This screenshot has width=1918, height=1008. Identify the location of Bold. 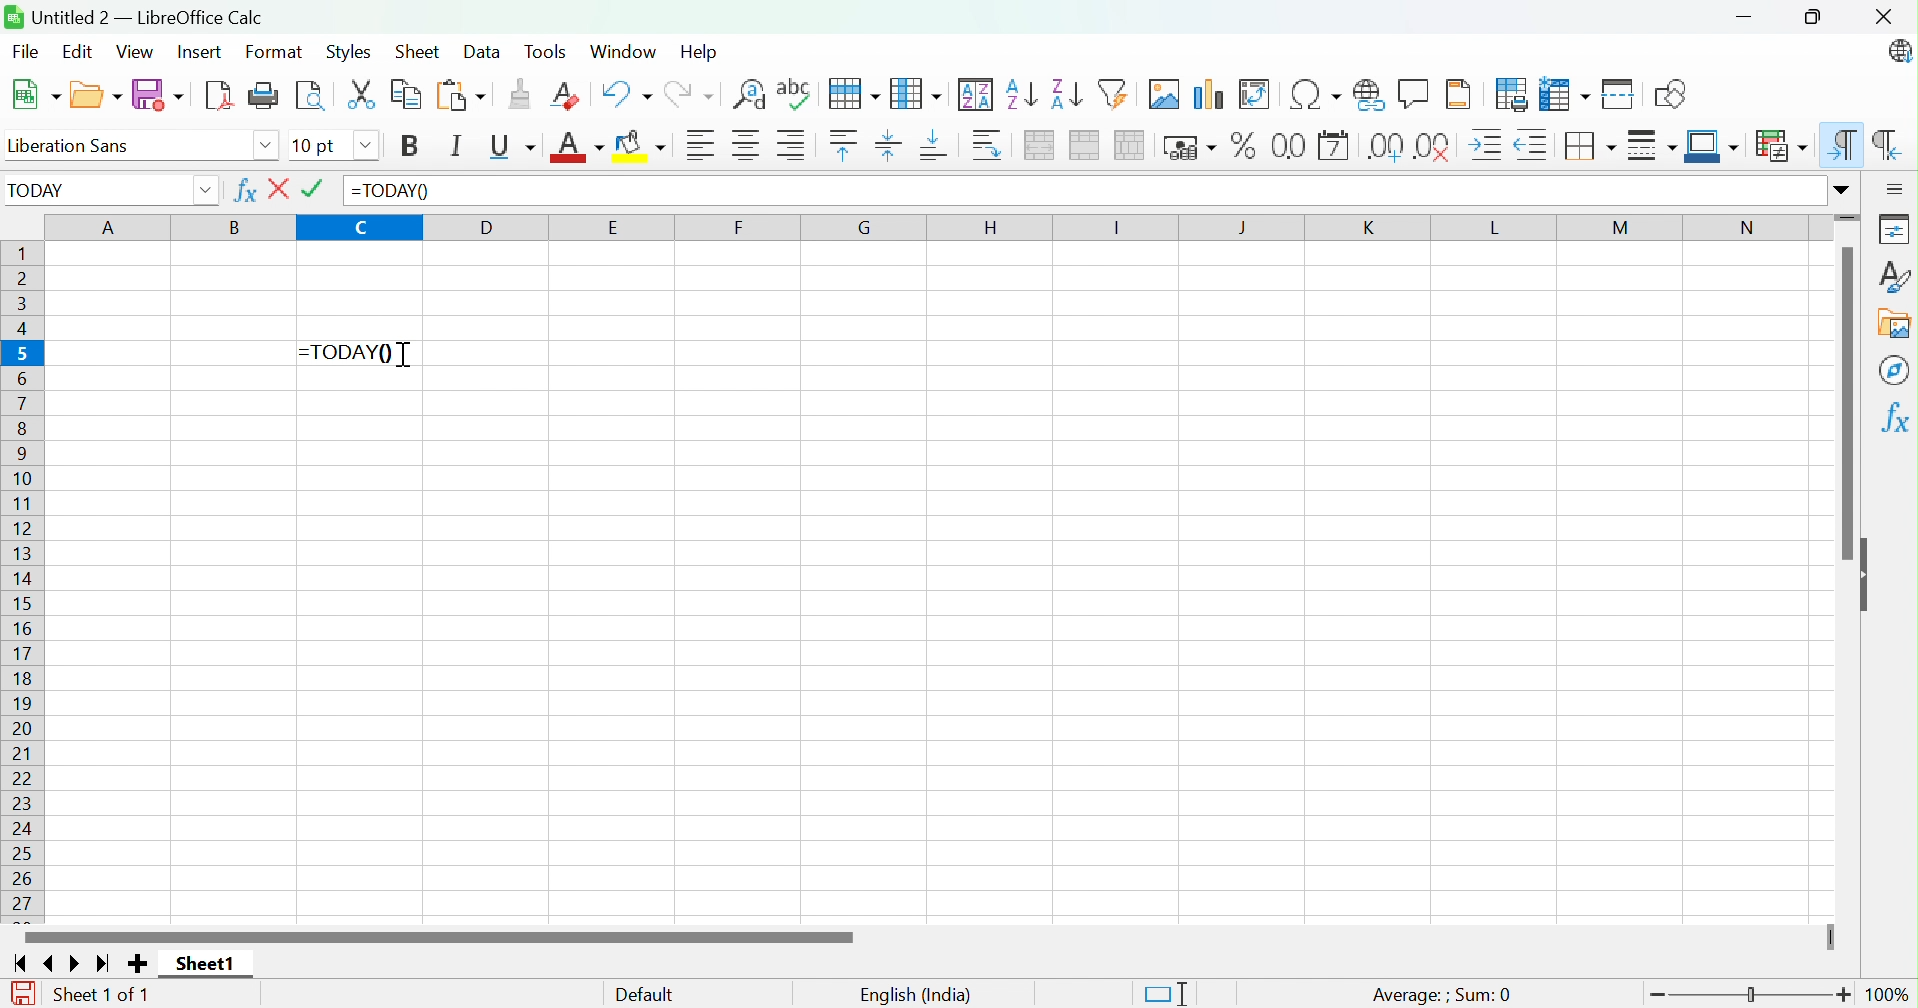
(413, 148).